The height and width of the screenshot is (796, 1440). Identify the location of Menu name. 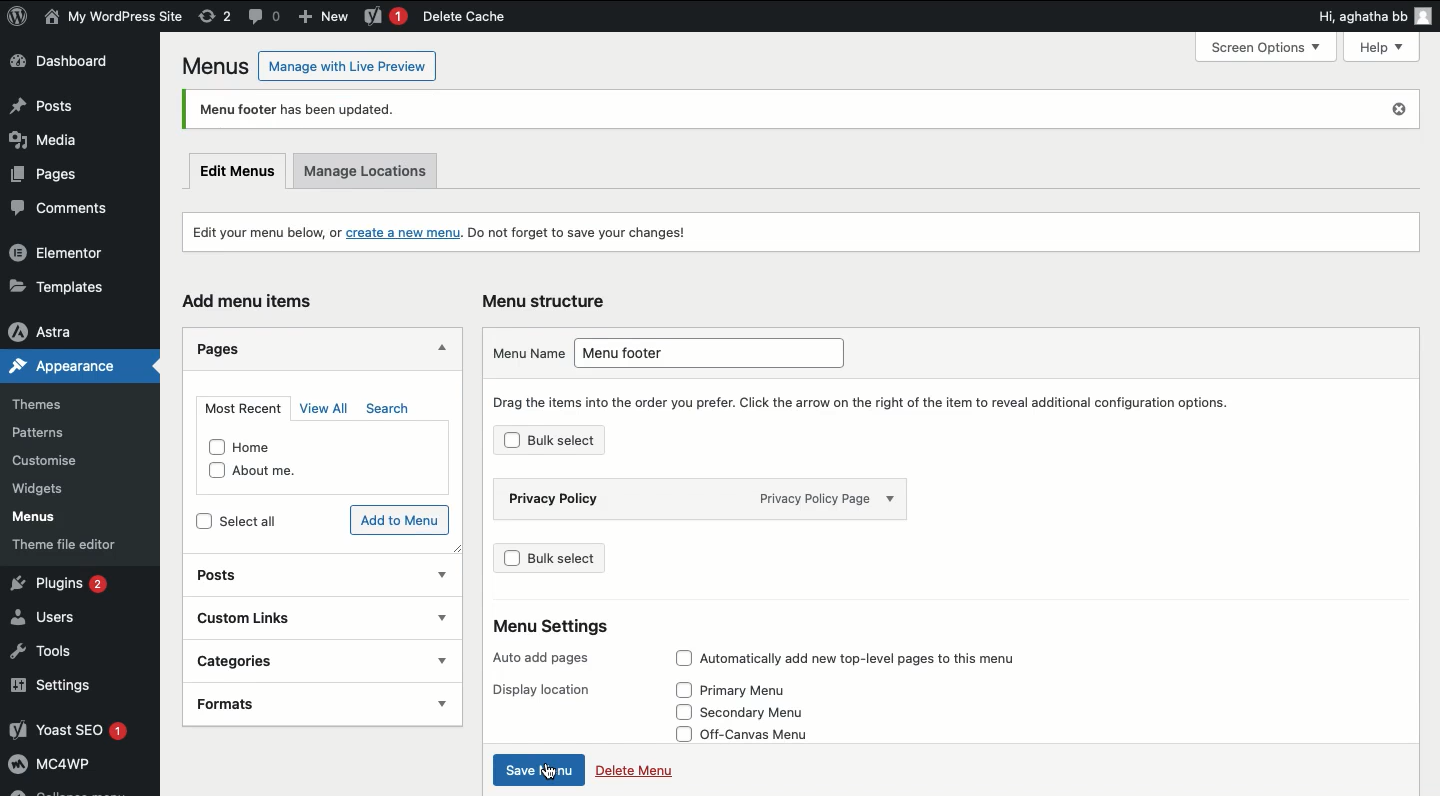
(524, 350).